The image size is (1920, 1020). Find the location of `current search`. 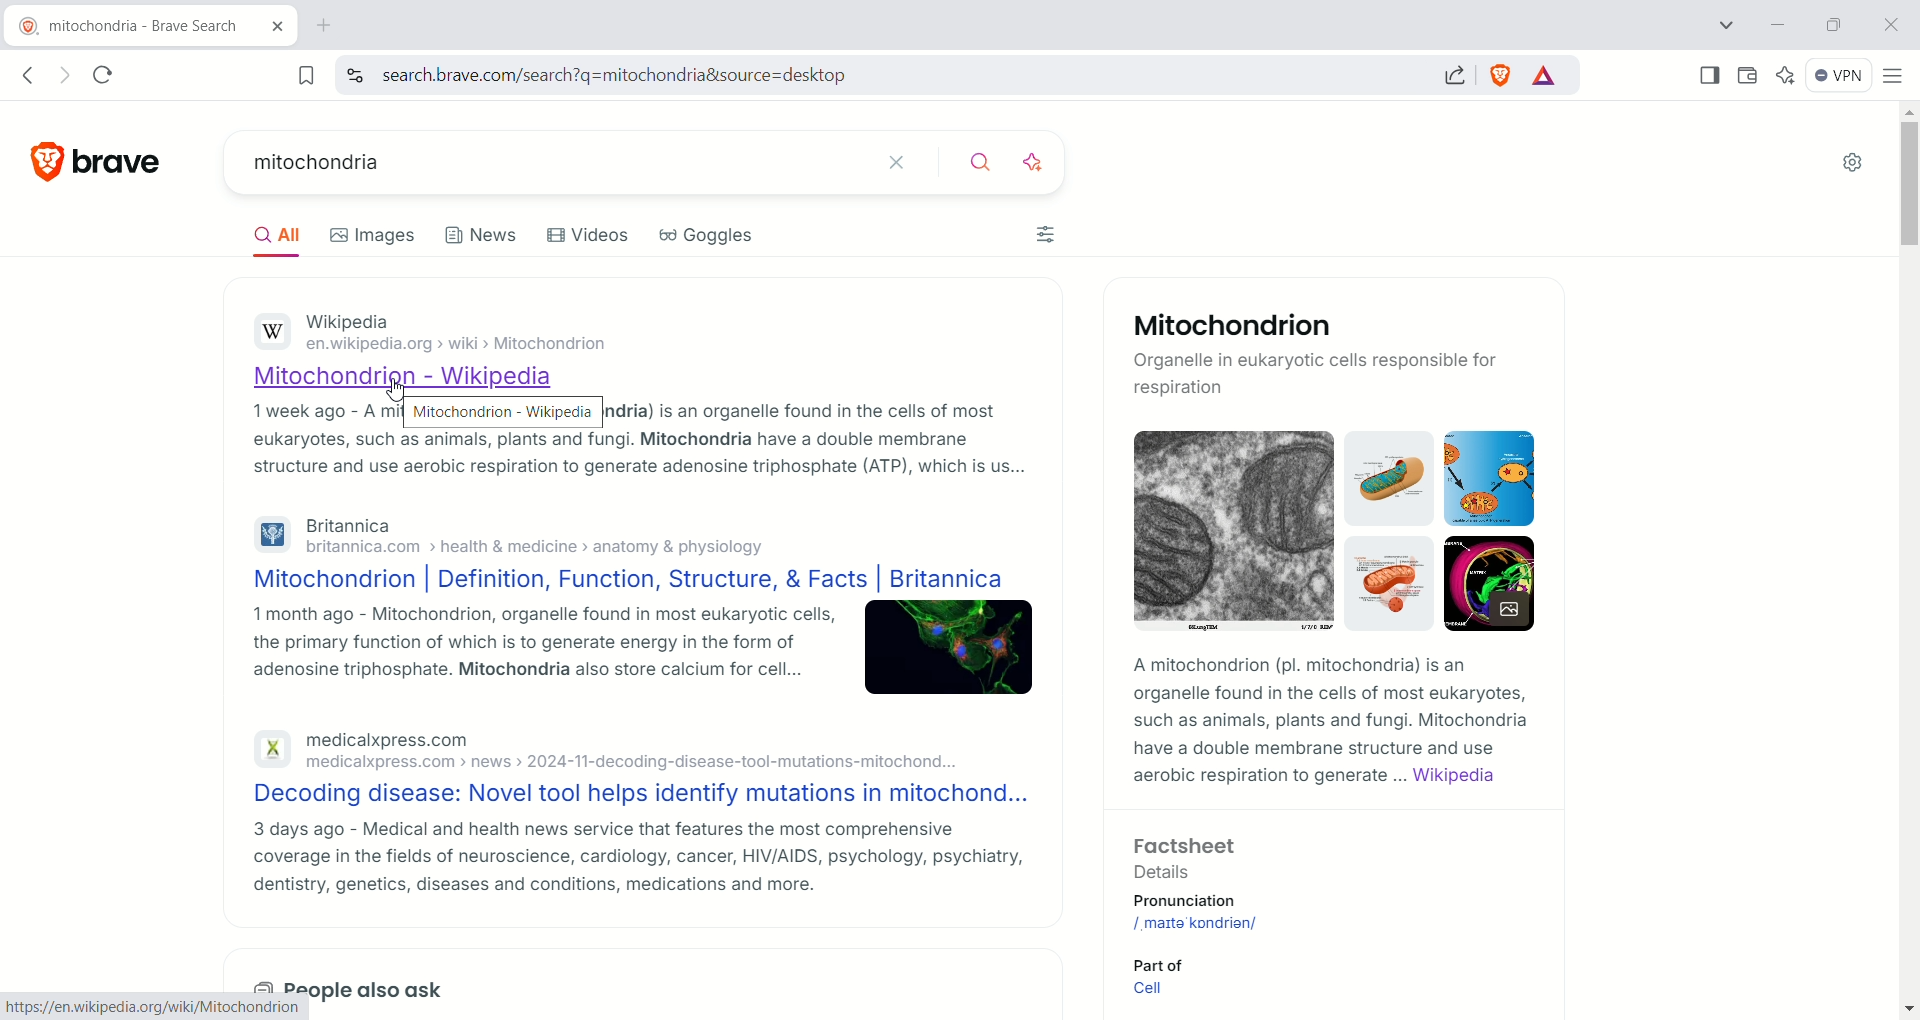

current search is located at coordinates (529, 162).